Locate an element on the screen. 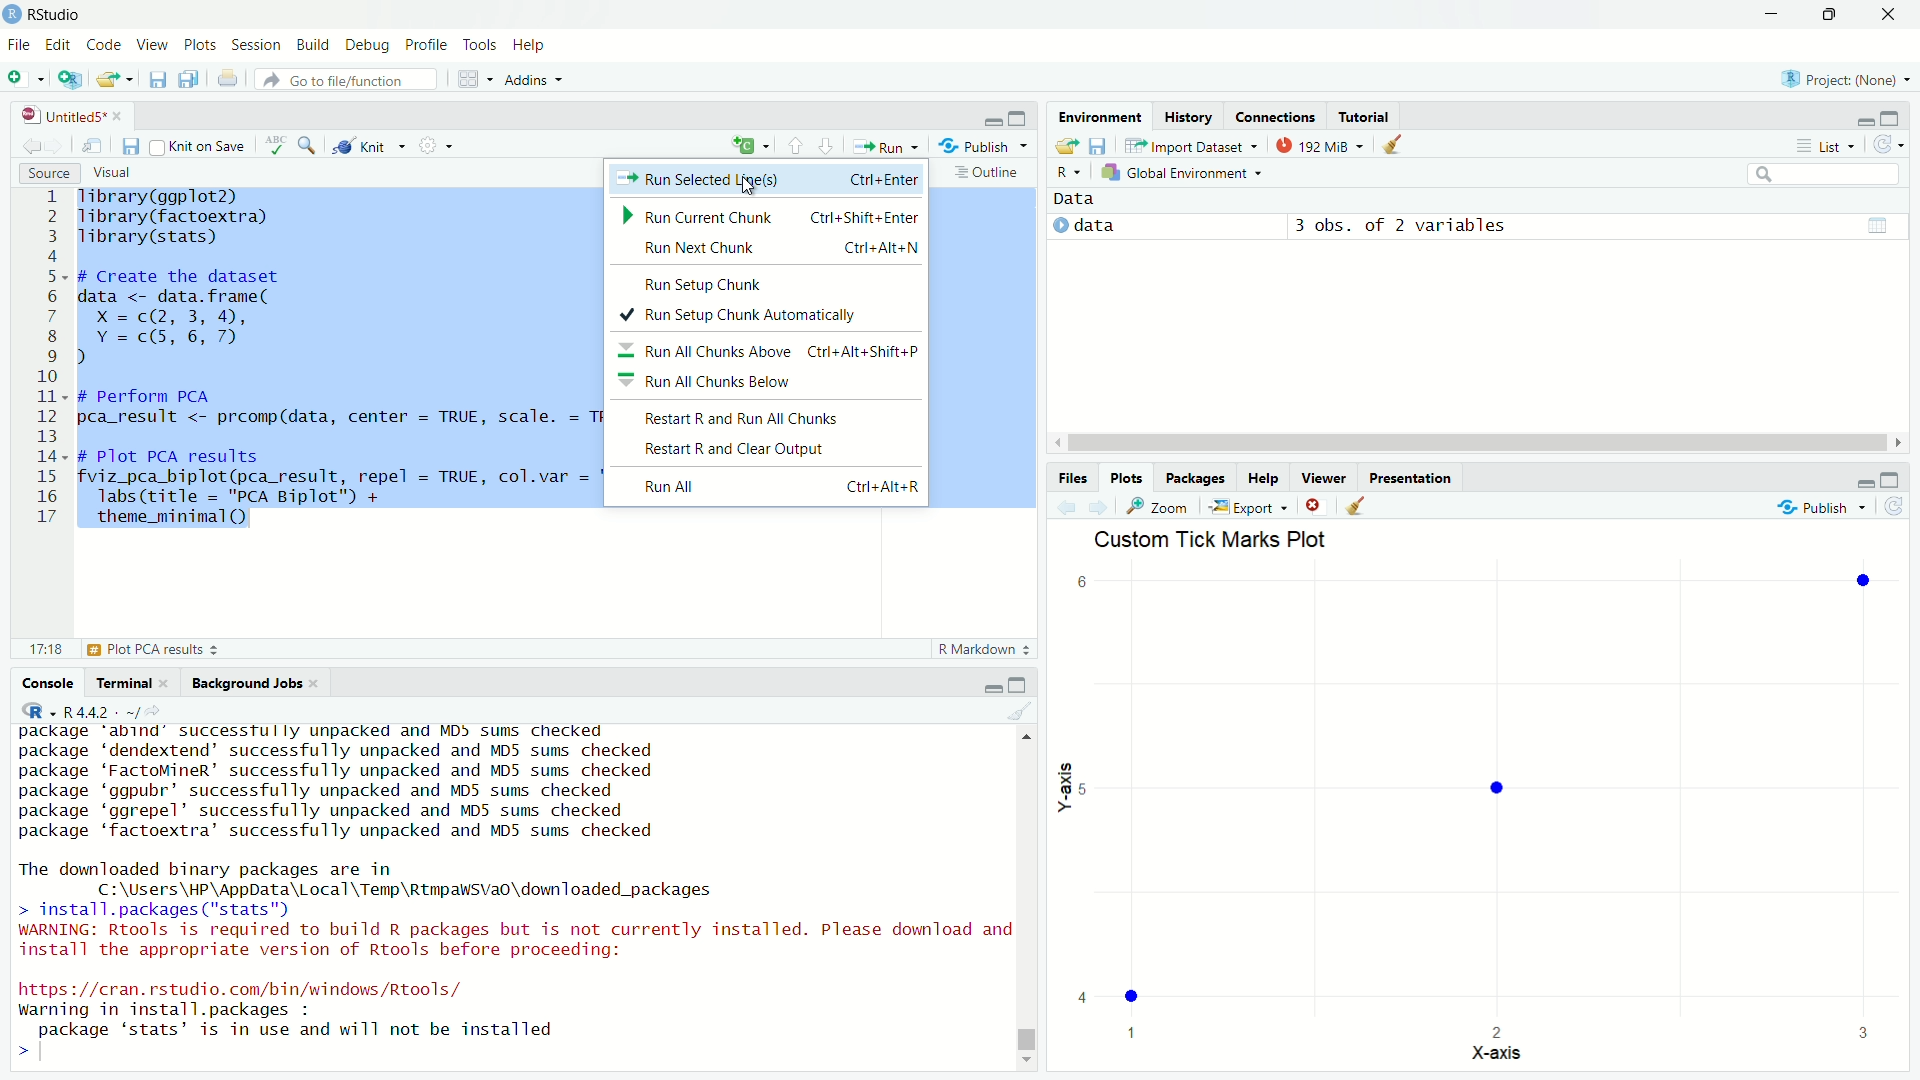 The image size is (1920, 1080). run current chunk is located at coordinates (769, 218).